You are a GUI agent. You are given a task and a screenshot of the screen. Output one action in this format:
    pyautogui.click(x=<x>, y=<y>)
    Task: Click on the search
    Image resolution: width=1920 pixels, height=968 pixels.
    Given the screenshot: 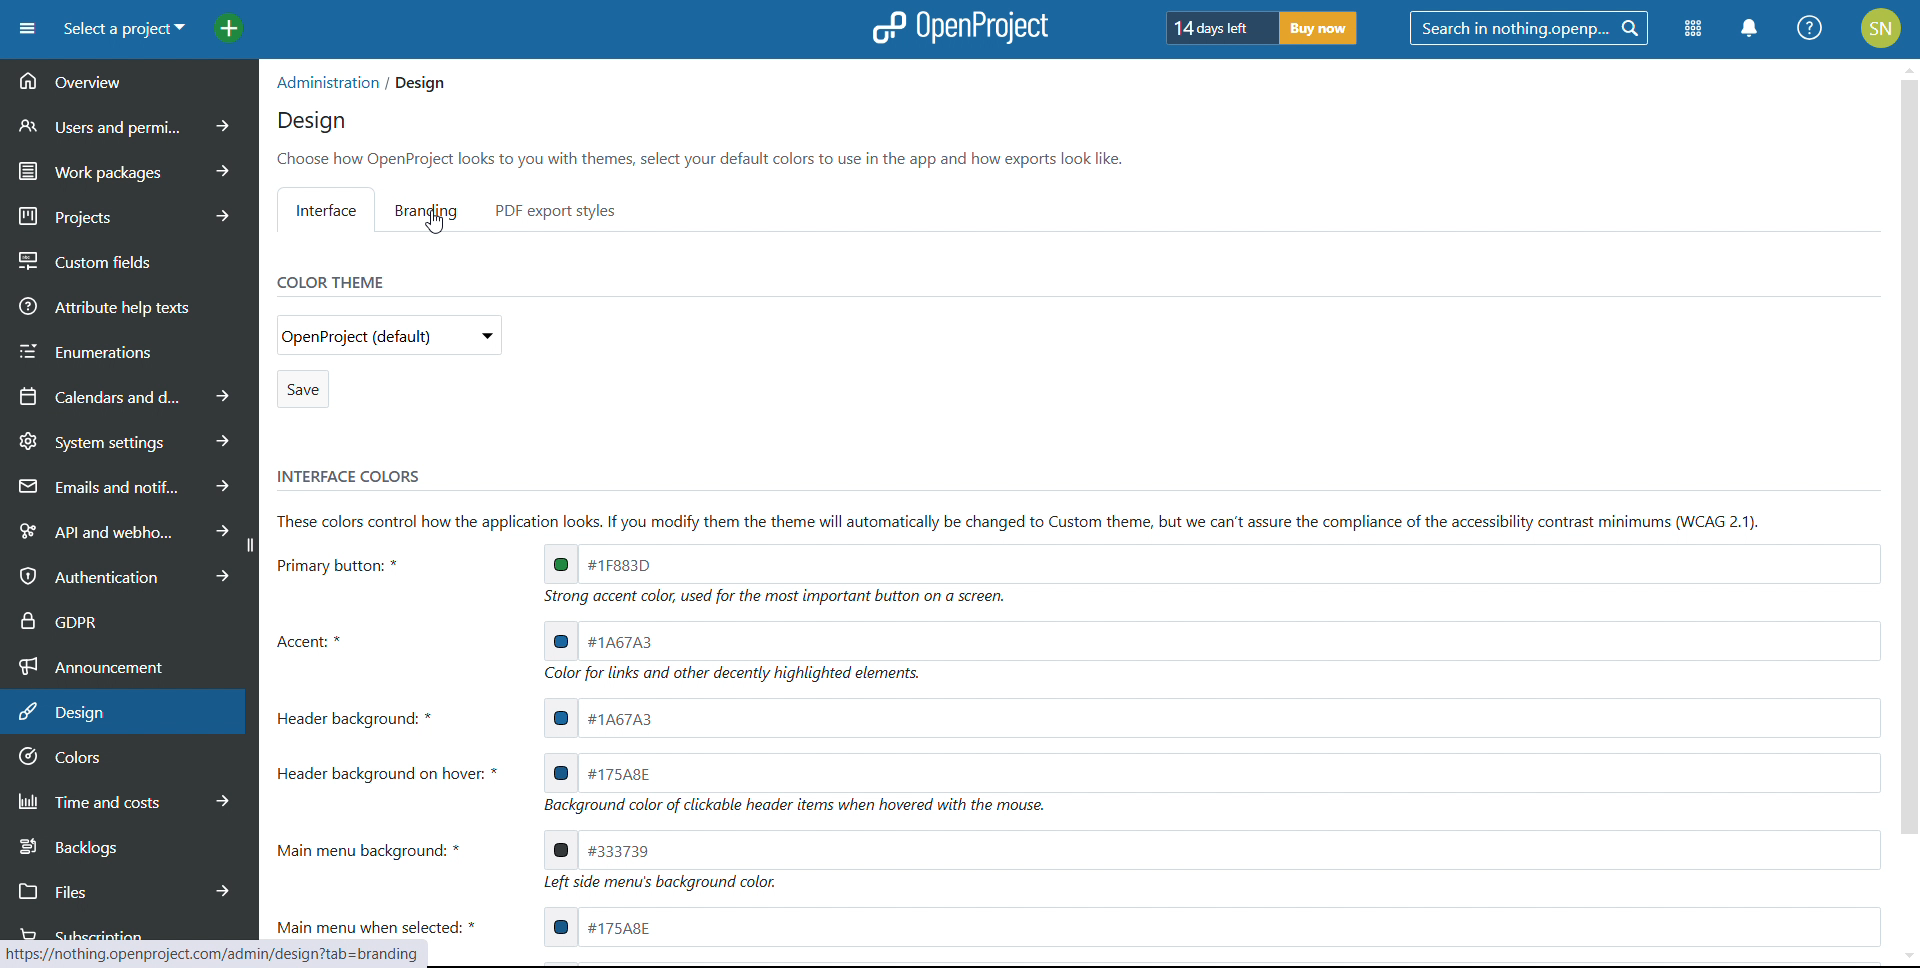 What is the action you would take?
    pyautogui.click(x=1528, y=28)
    